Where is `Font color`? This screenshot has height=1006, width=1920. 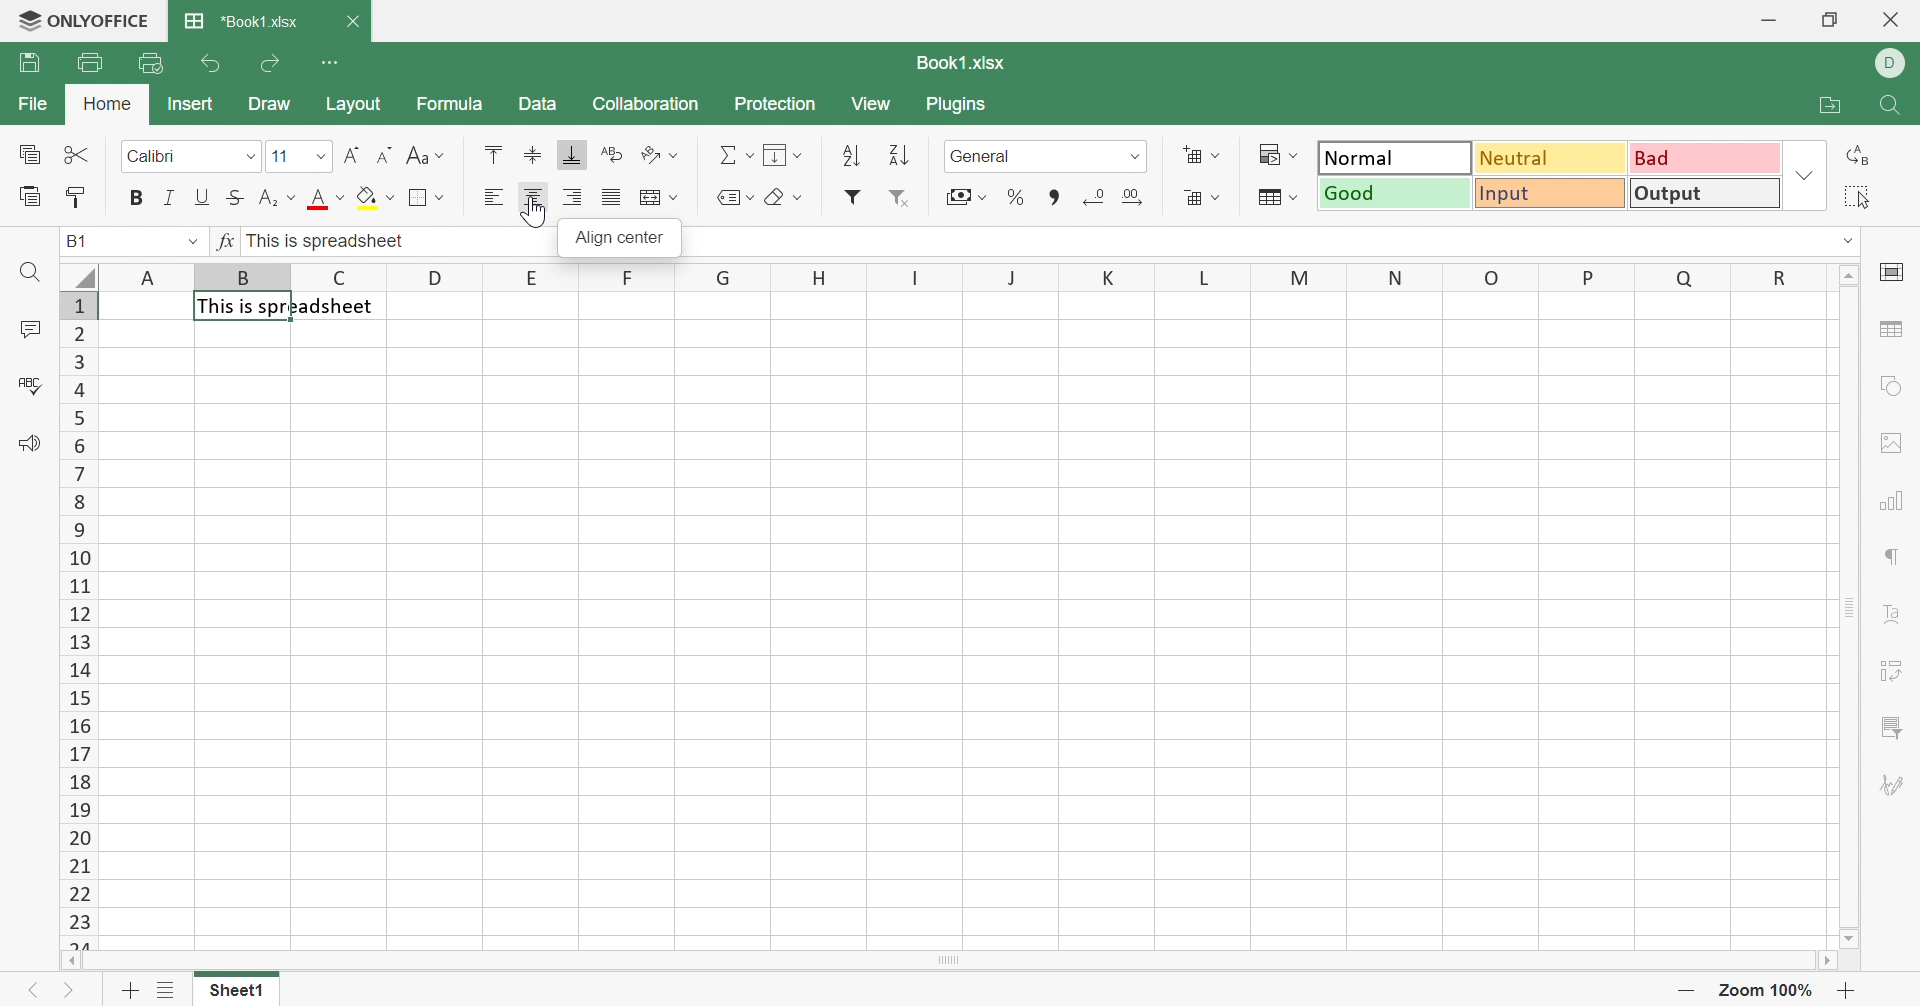
Font color is located at coordinates (316, 198).